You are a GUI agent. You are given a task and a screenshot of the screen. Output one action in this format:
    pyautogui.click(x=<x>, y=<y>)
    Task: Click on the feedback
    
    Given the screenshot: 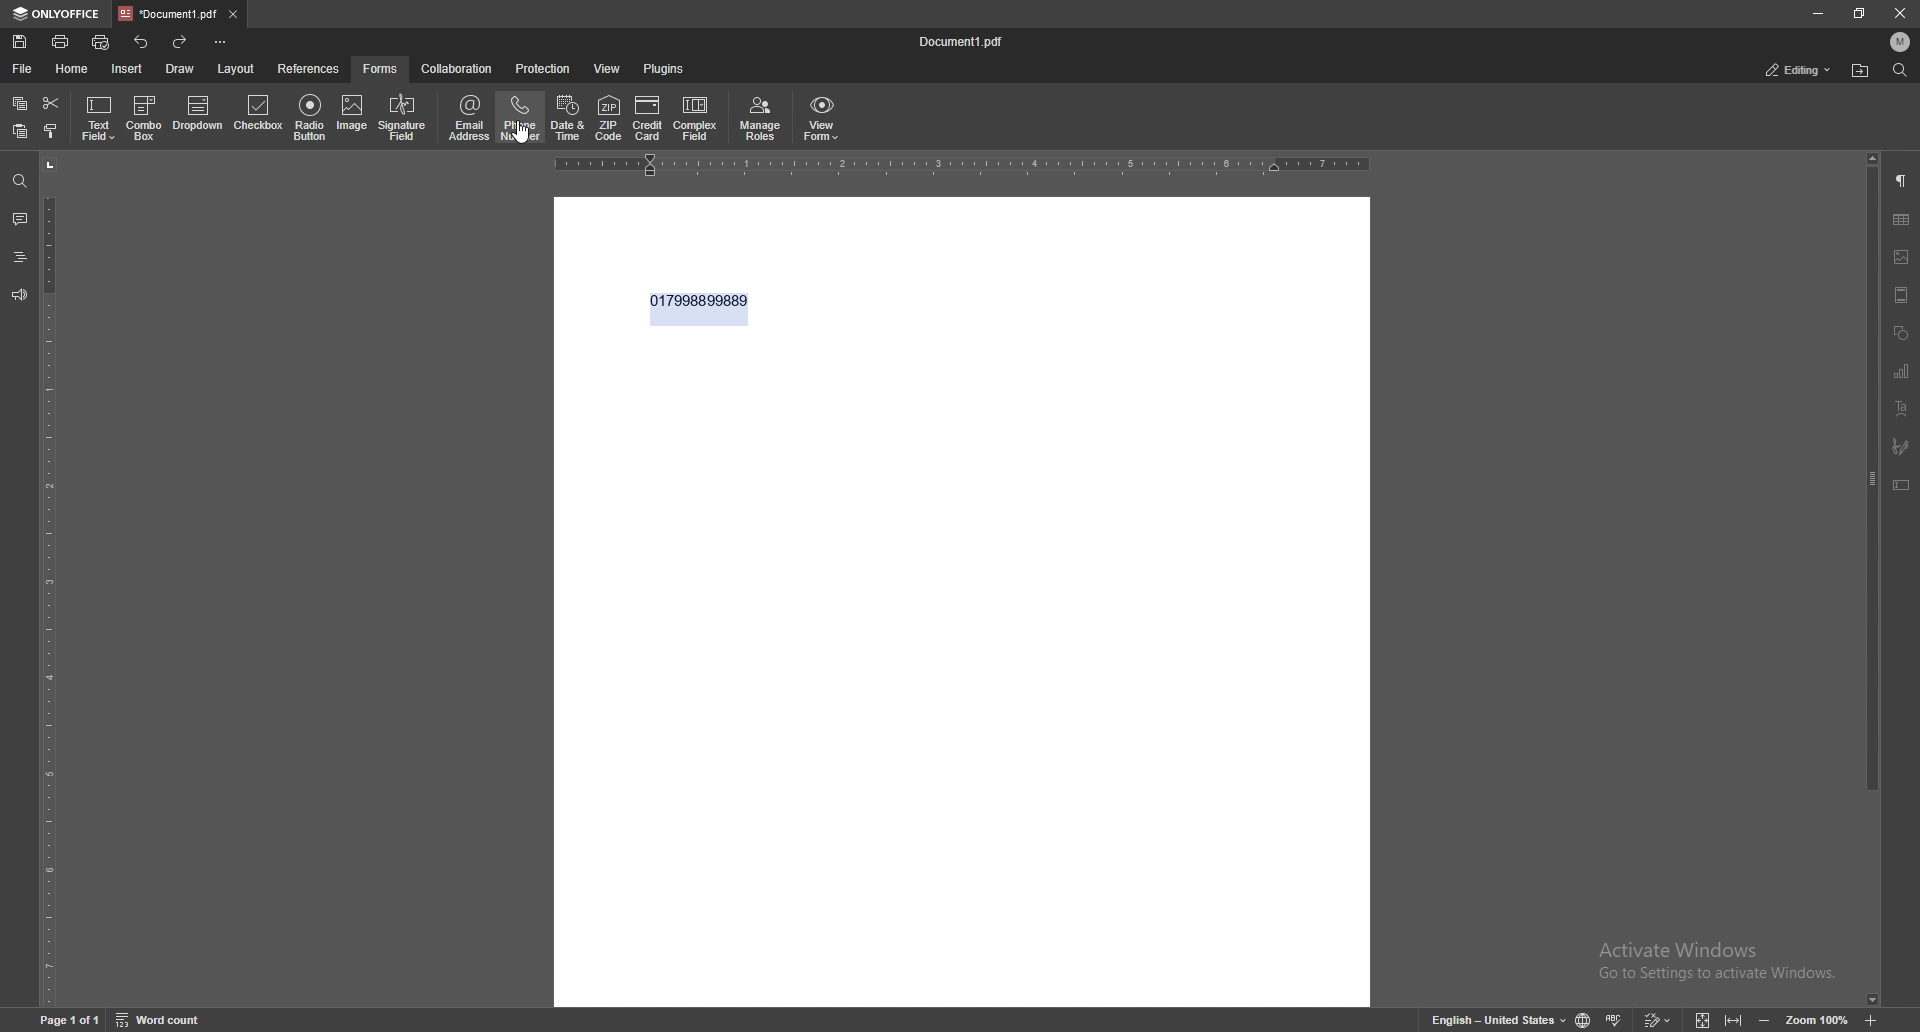 What is the action you would take?
    pyautogui.click(x=19, y=296)
    